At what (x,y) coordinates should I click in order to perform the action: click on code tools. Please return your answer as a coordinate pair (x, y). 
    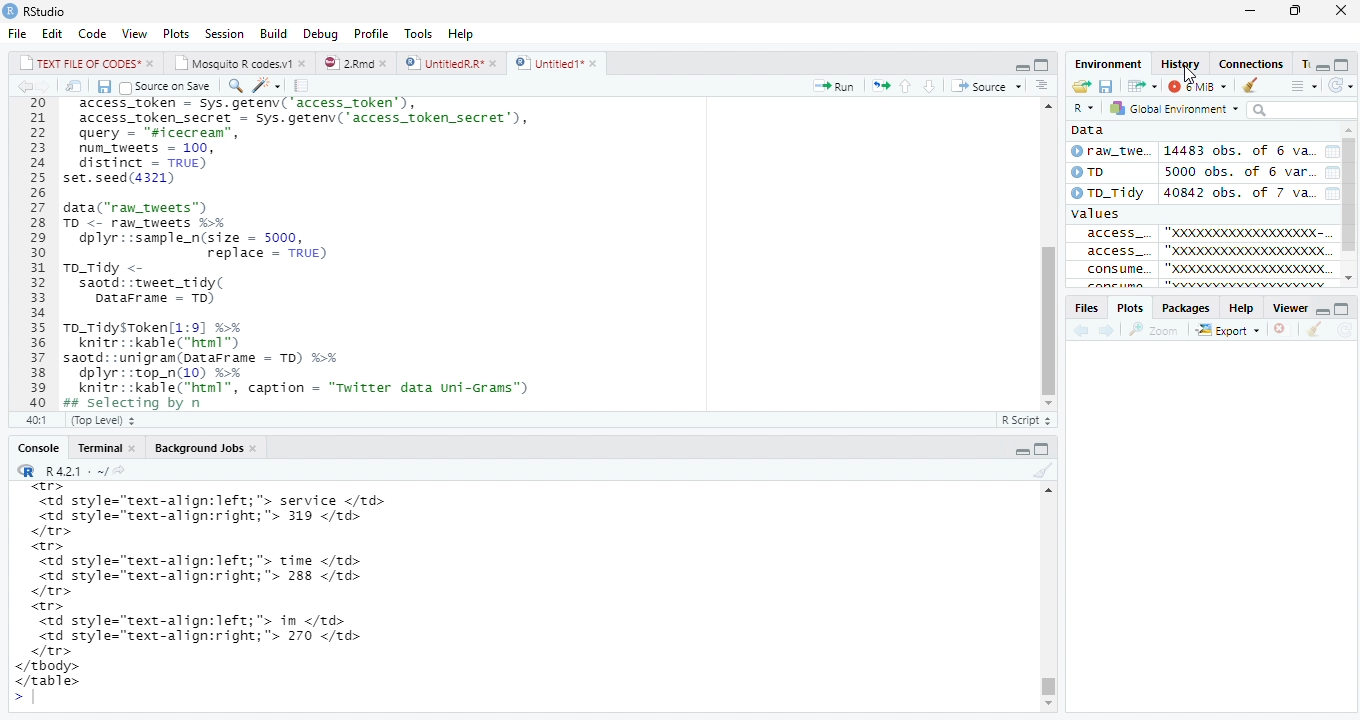
    Looking at the image, I should click on (271, 85).